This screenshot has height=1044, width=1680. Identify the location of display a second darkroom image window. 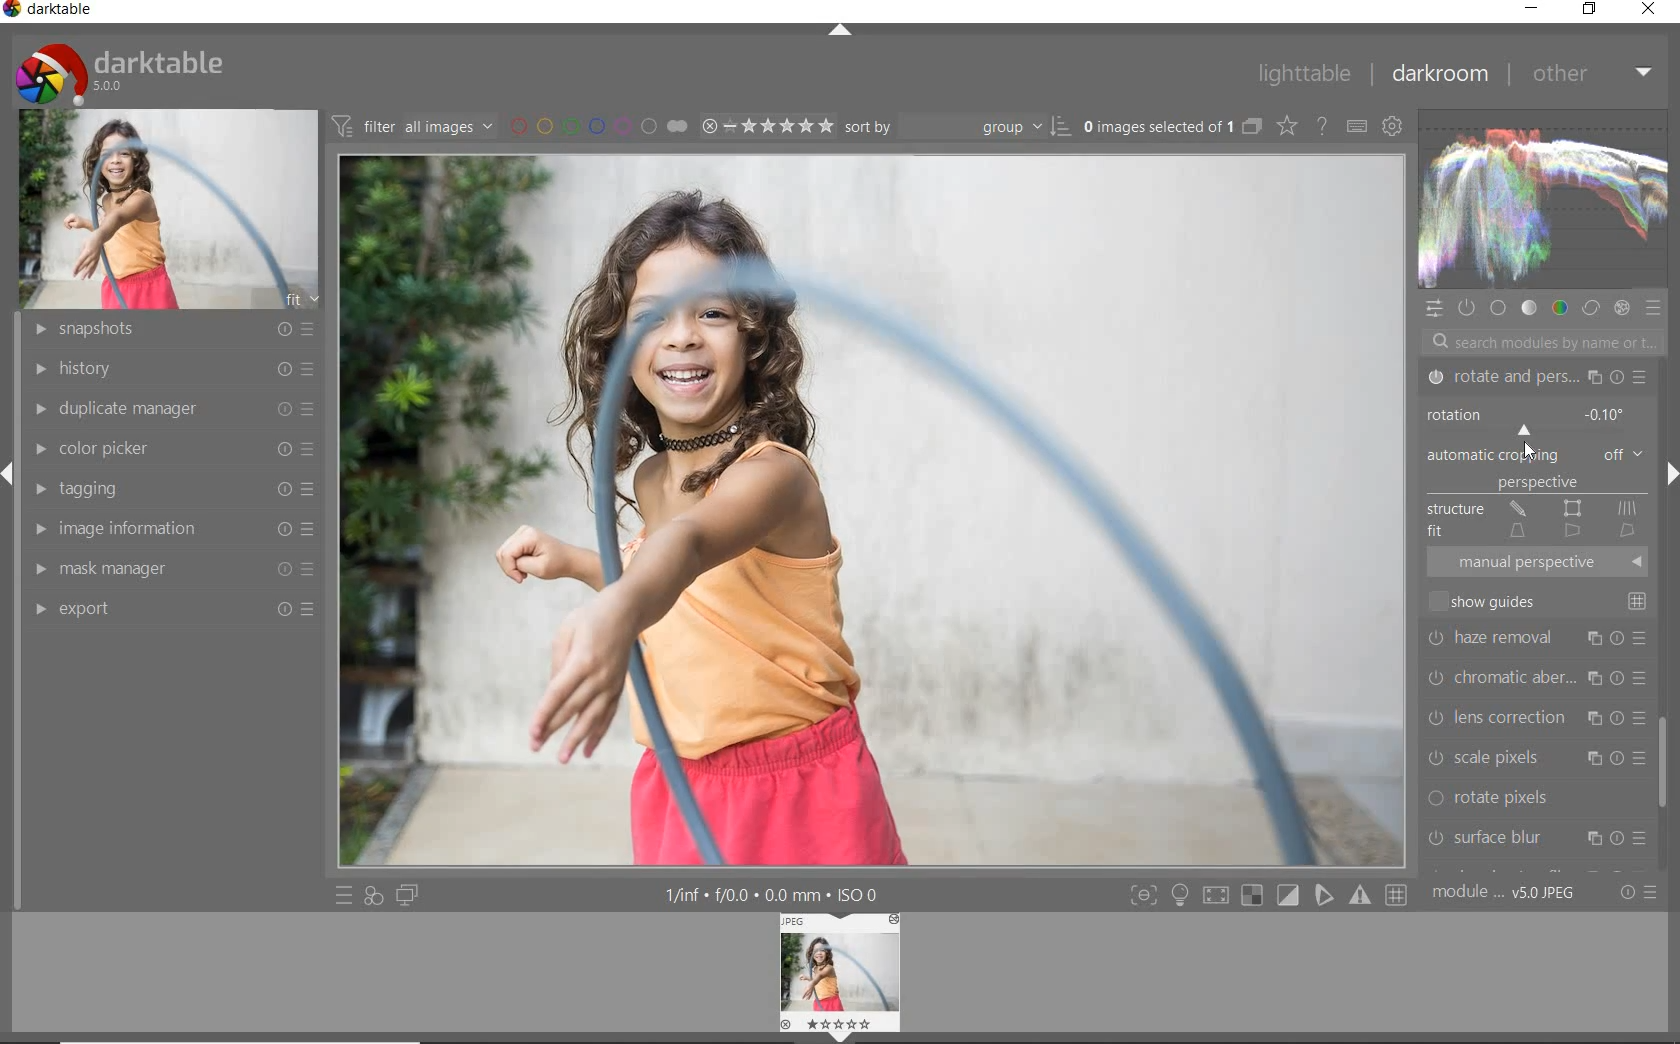
(406, 896).